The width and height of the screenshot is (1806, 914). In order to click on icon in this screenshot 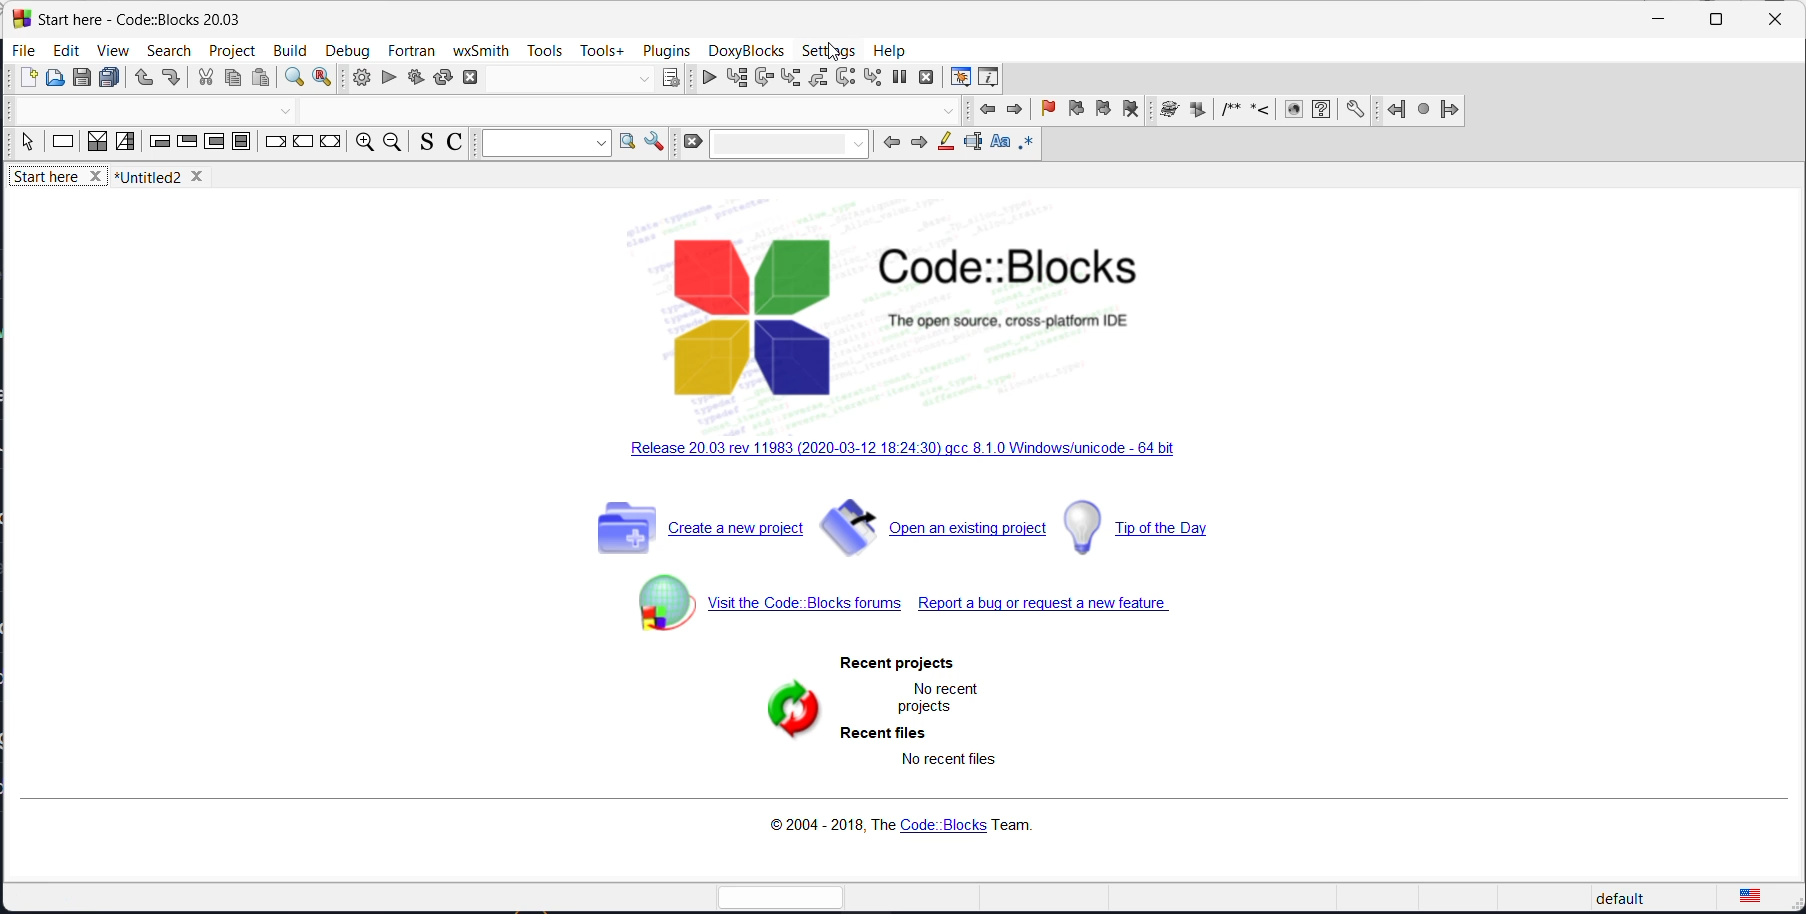, I will do `click(1259, 112)`.